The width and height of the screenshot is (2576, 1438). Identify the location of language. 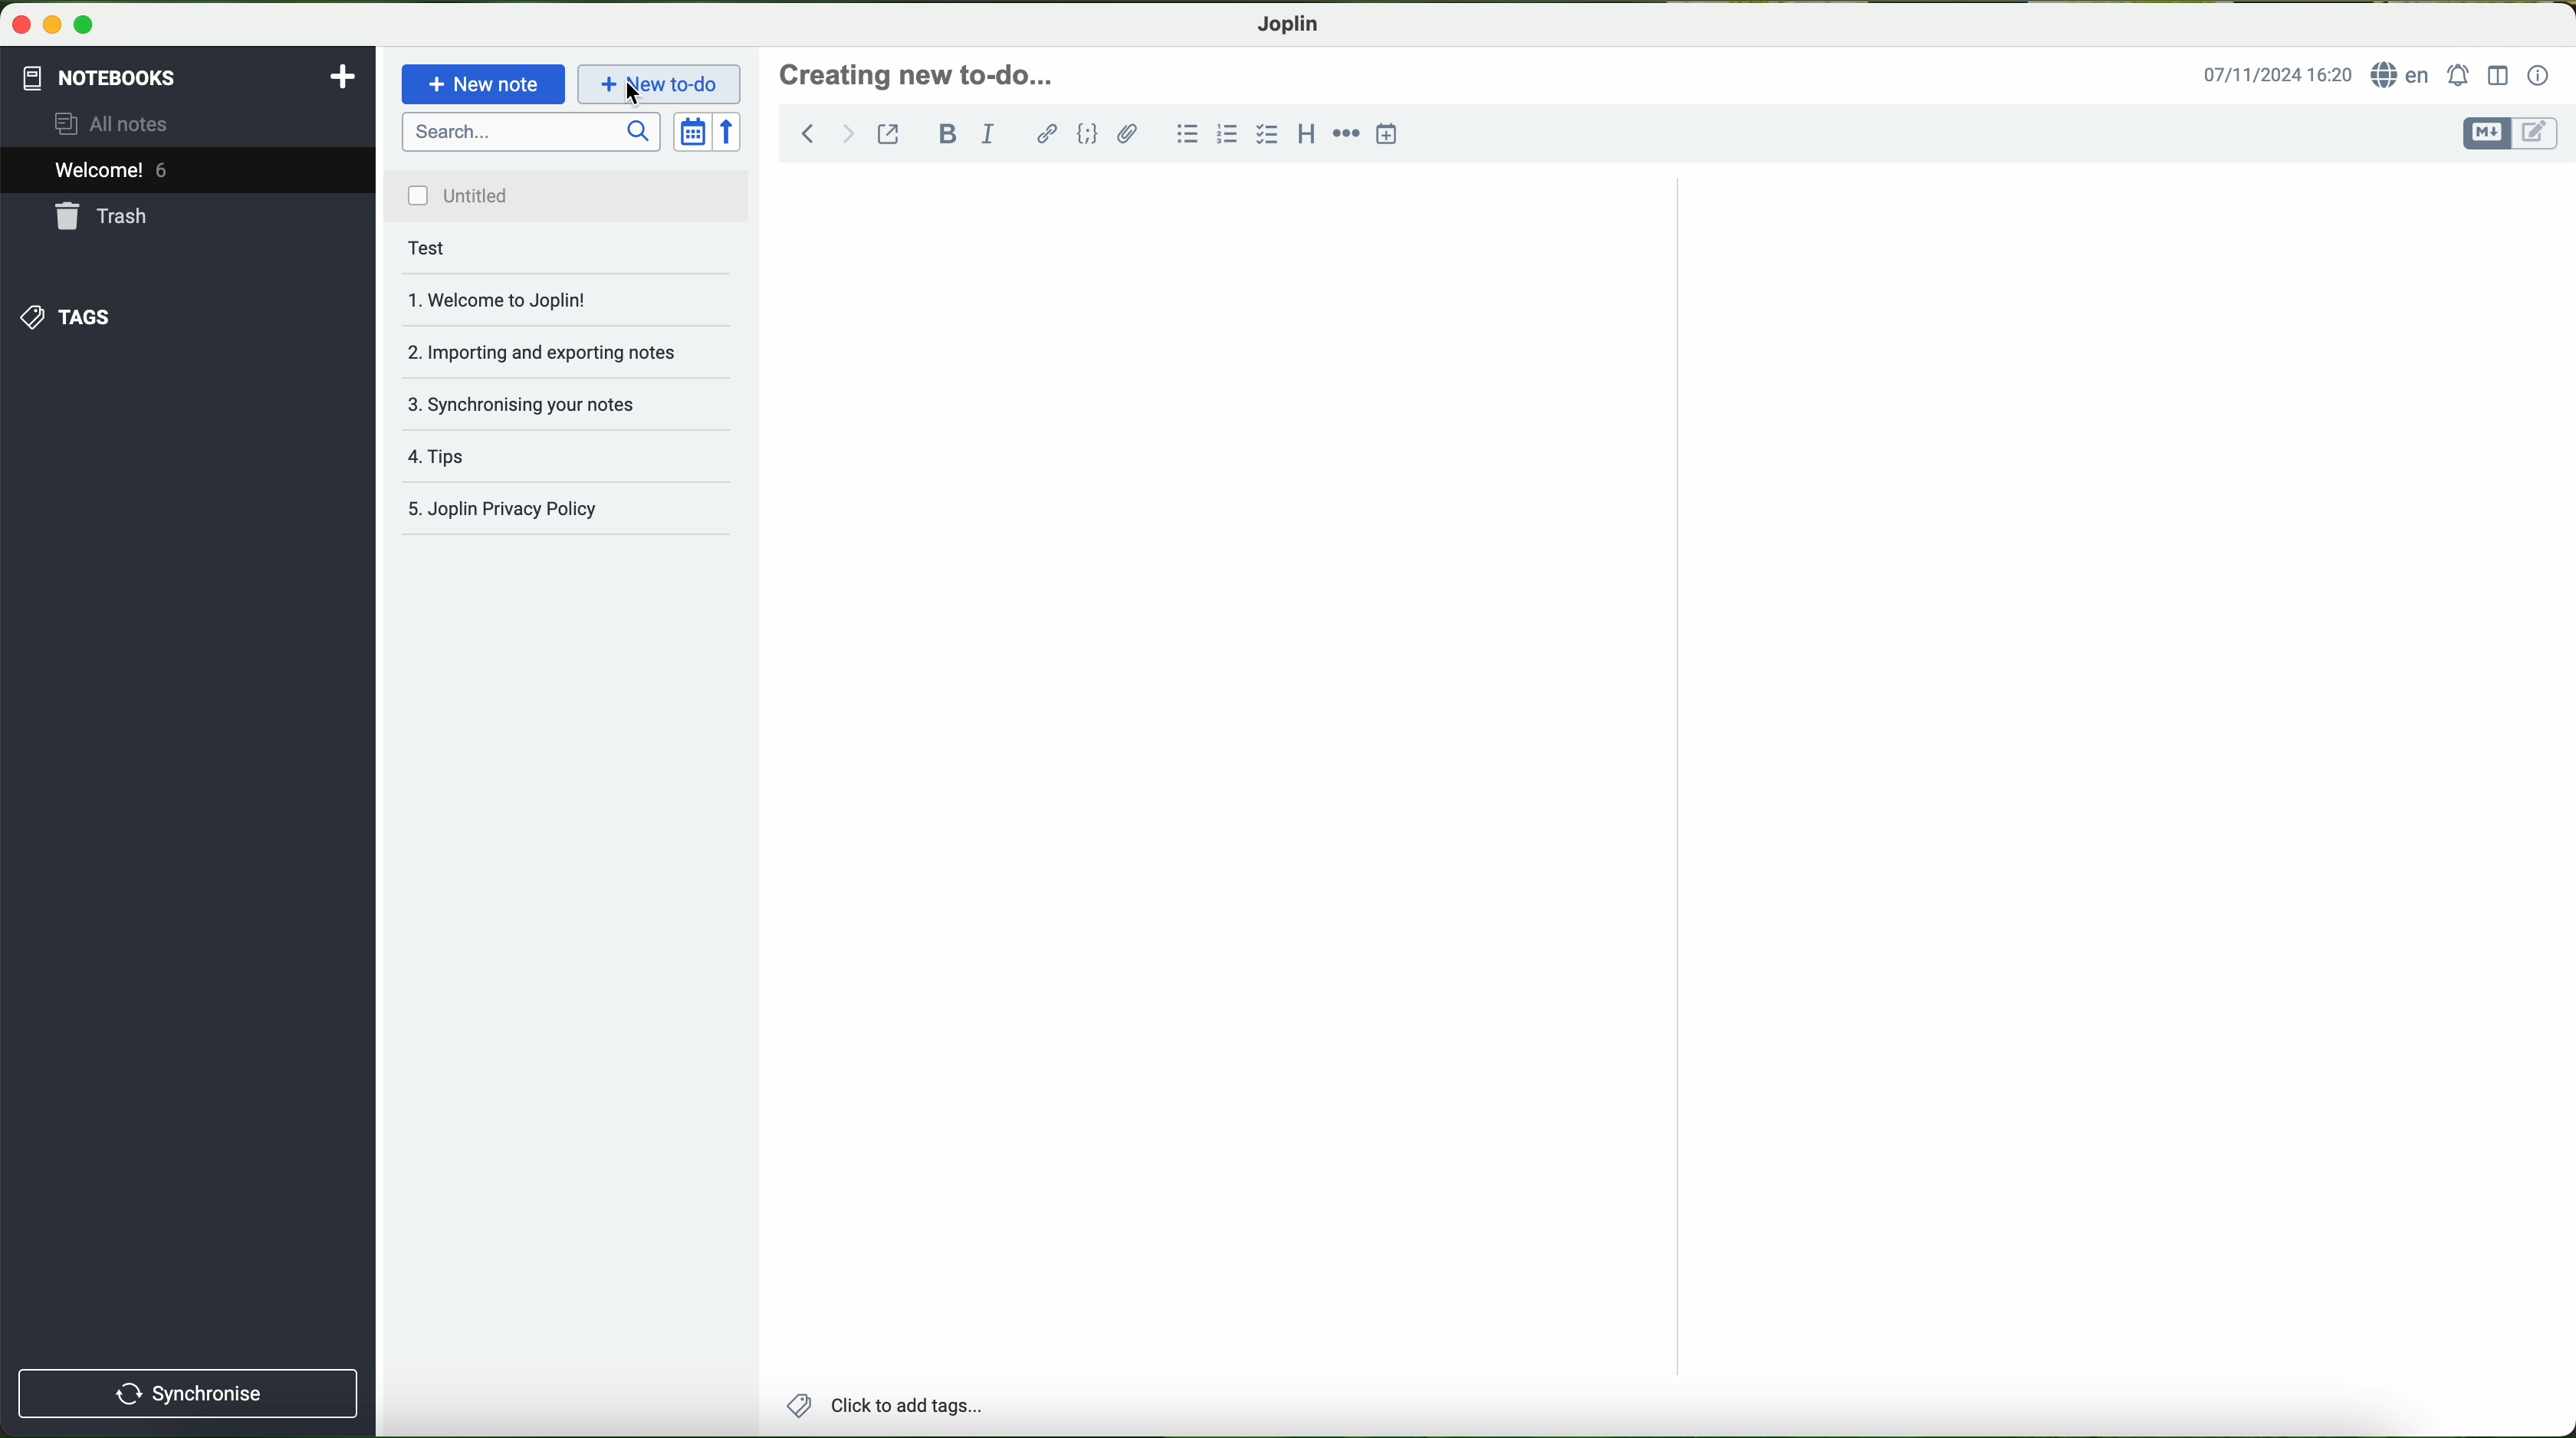
(2404, 77).